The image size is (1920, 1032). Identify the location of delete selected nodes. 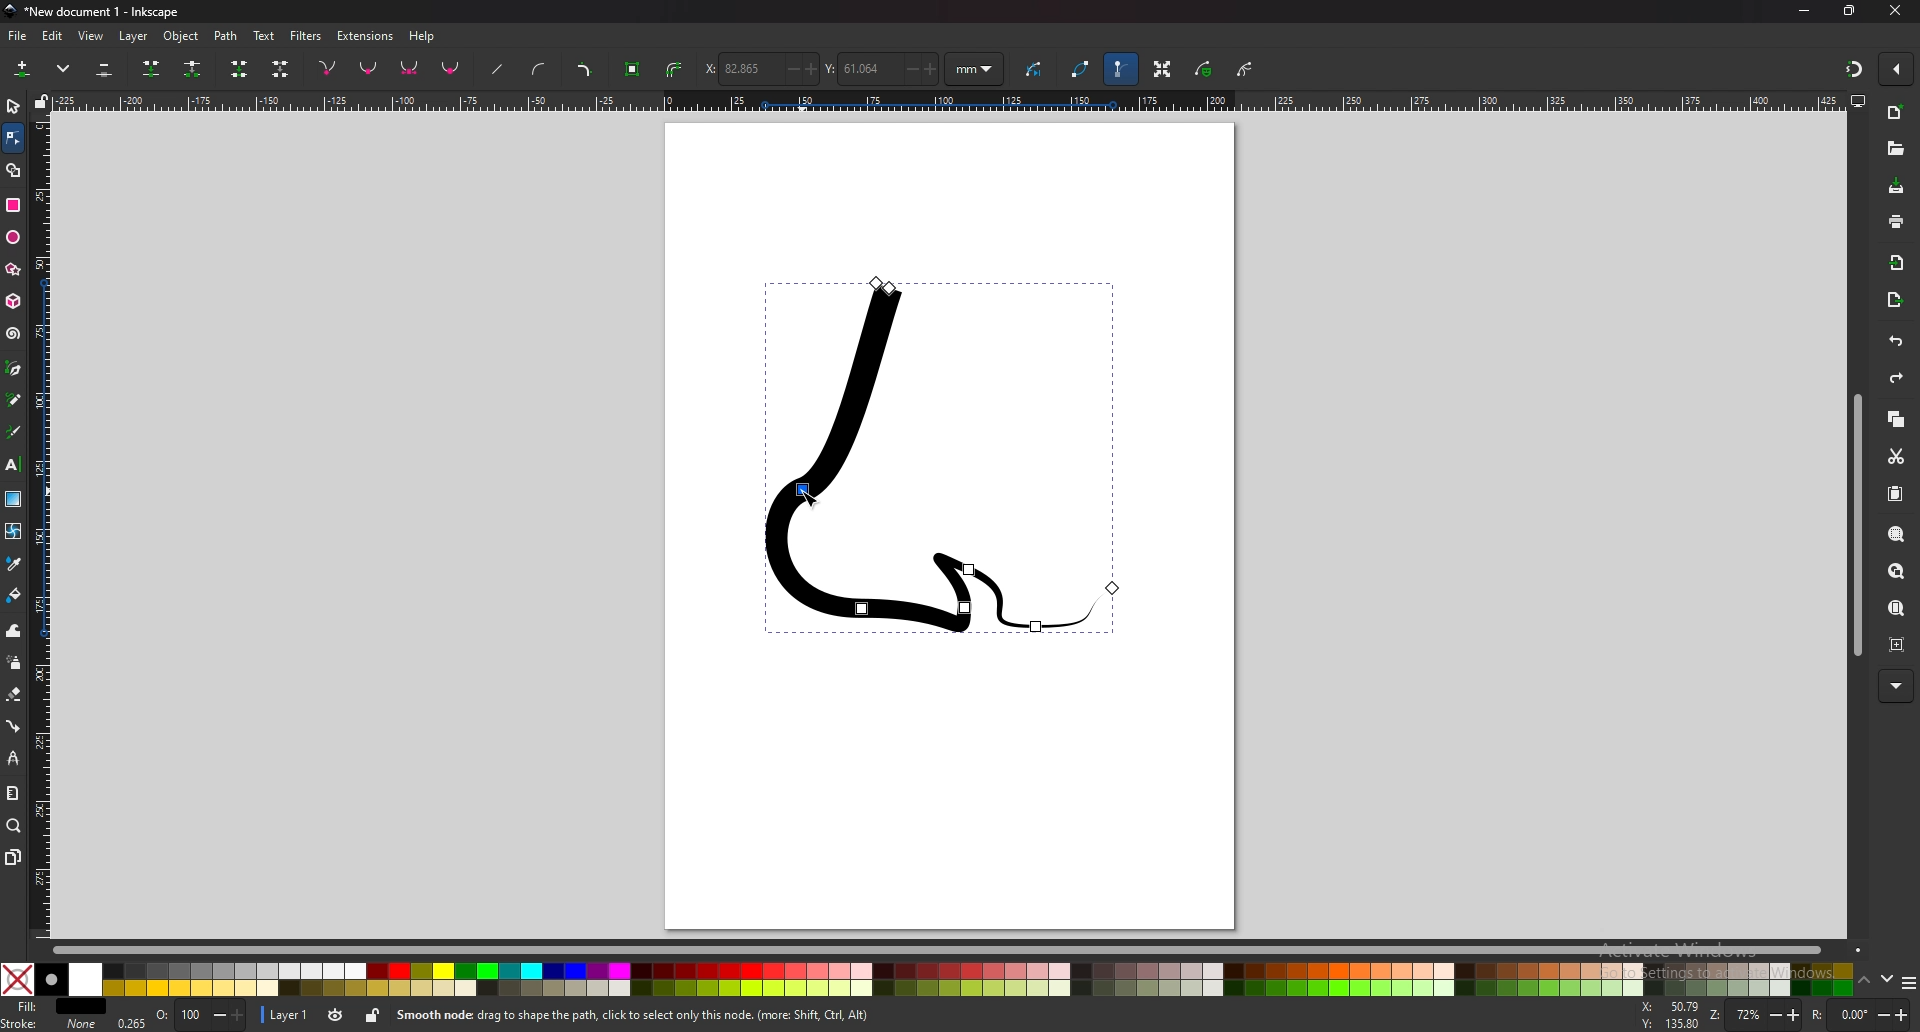
(103, 70).